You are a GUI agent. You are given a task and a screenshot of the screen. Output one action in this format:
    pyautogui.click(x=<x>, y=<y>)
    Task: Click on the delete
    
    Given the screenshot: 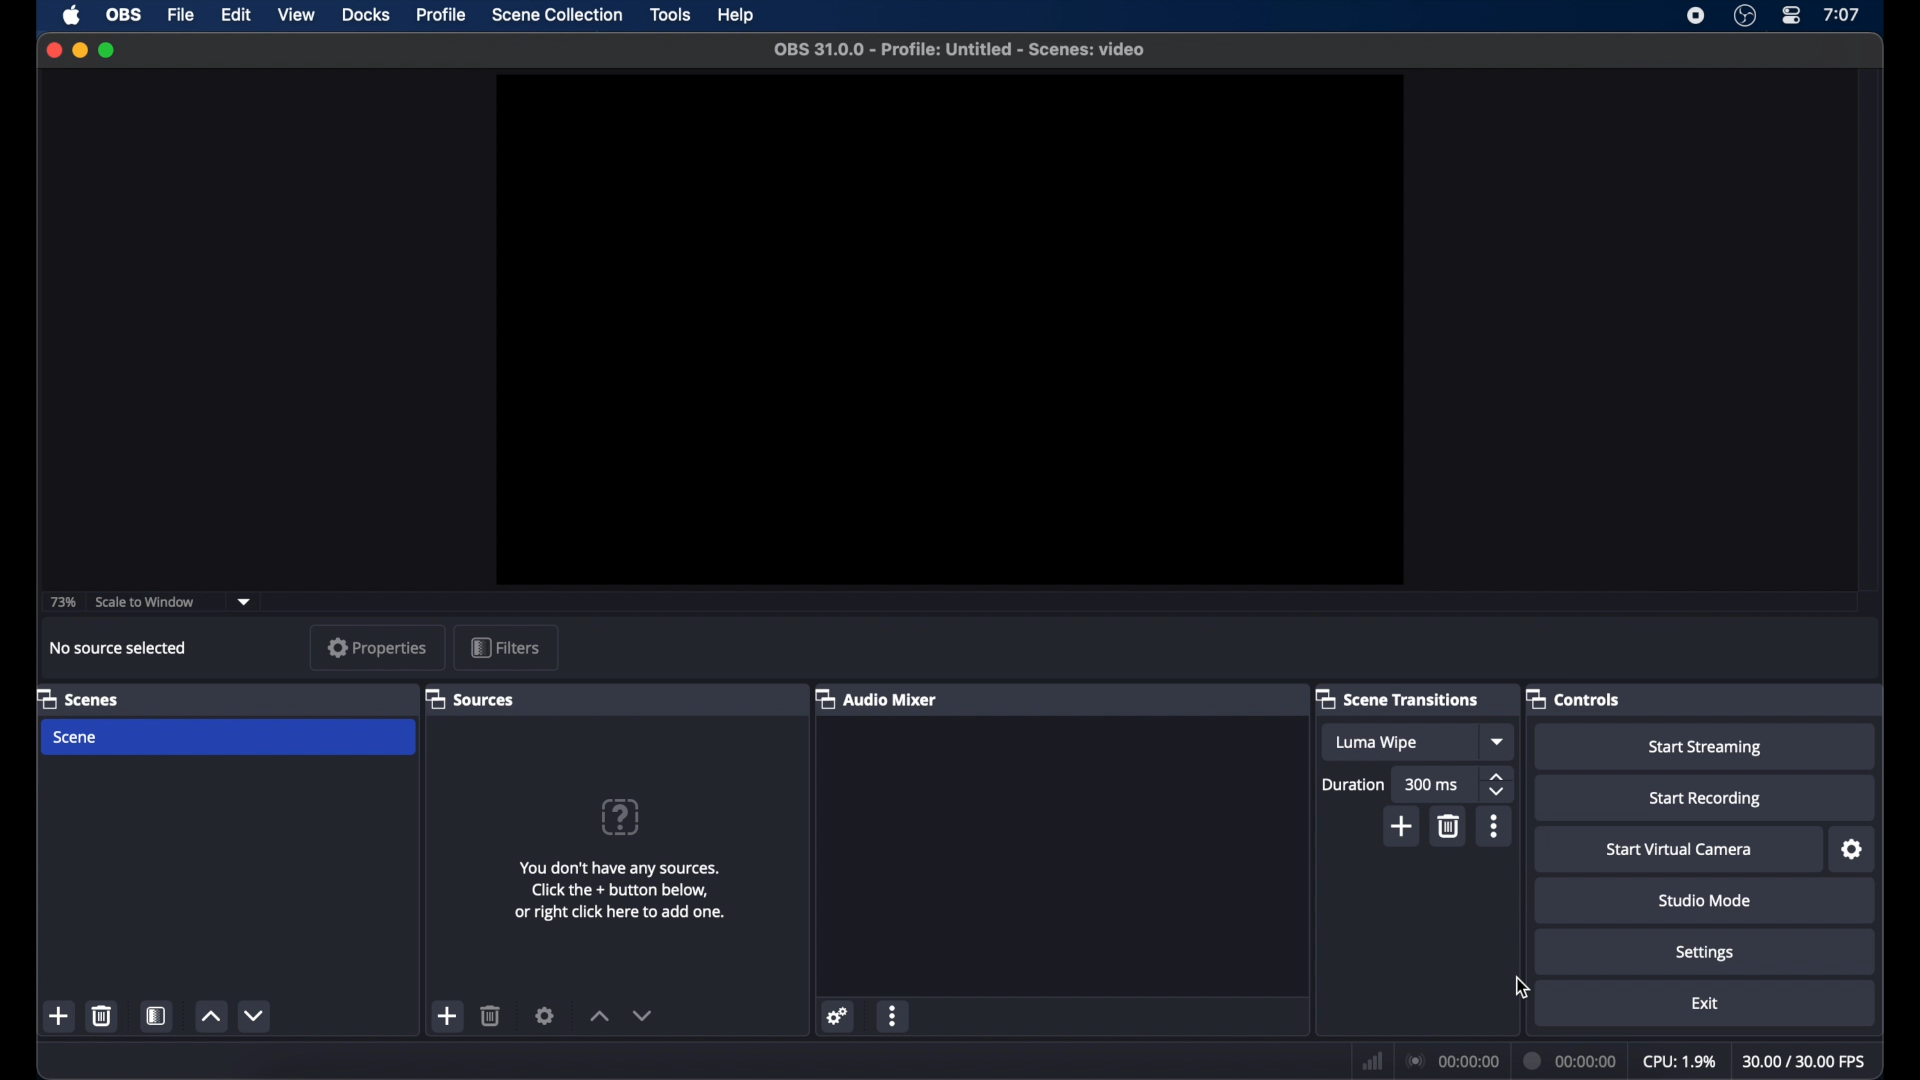 What is the action you would take?
    pyautogui.click(x=491, y=1016)
    